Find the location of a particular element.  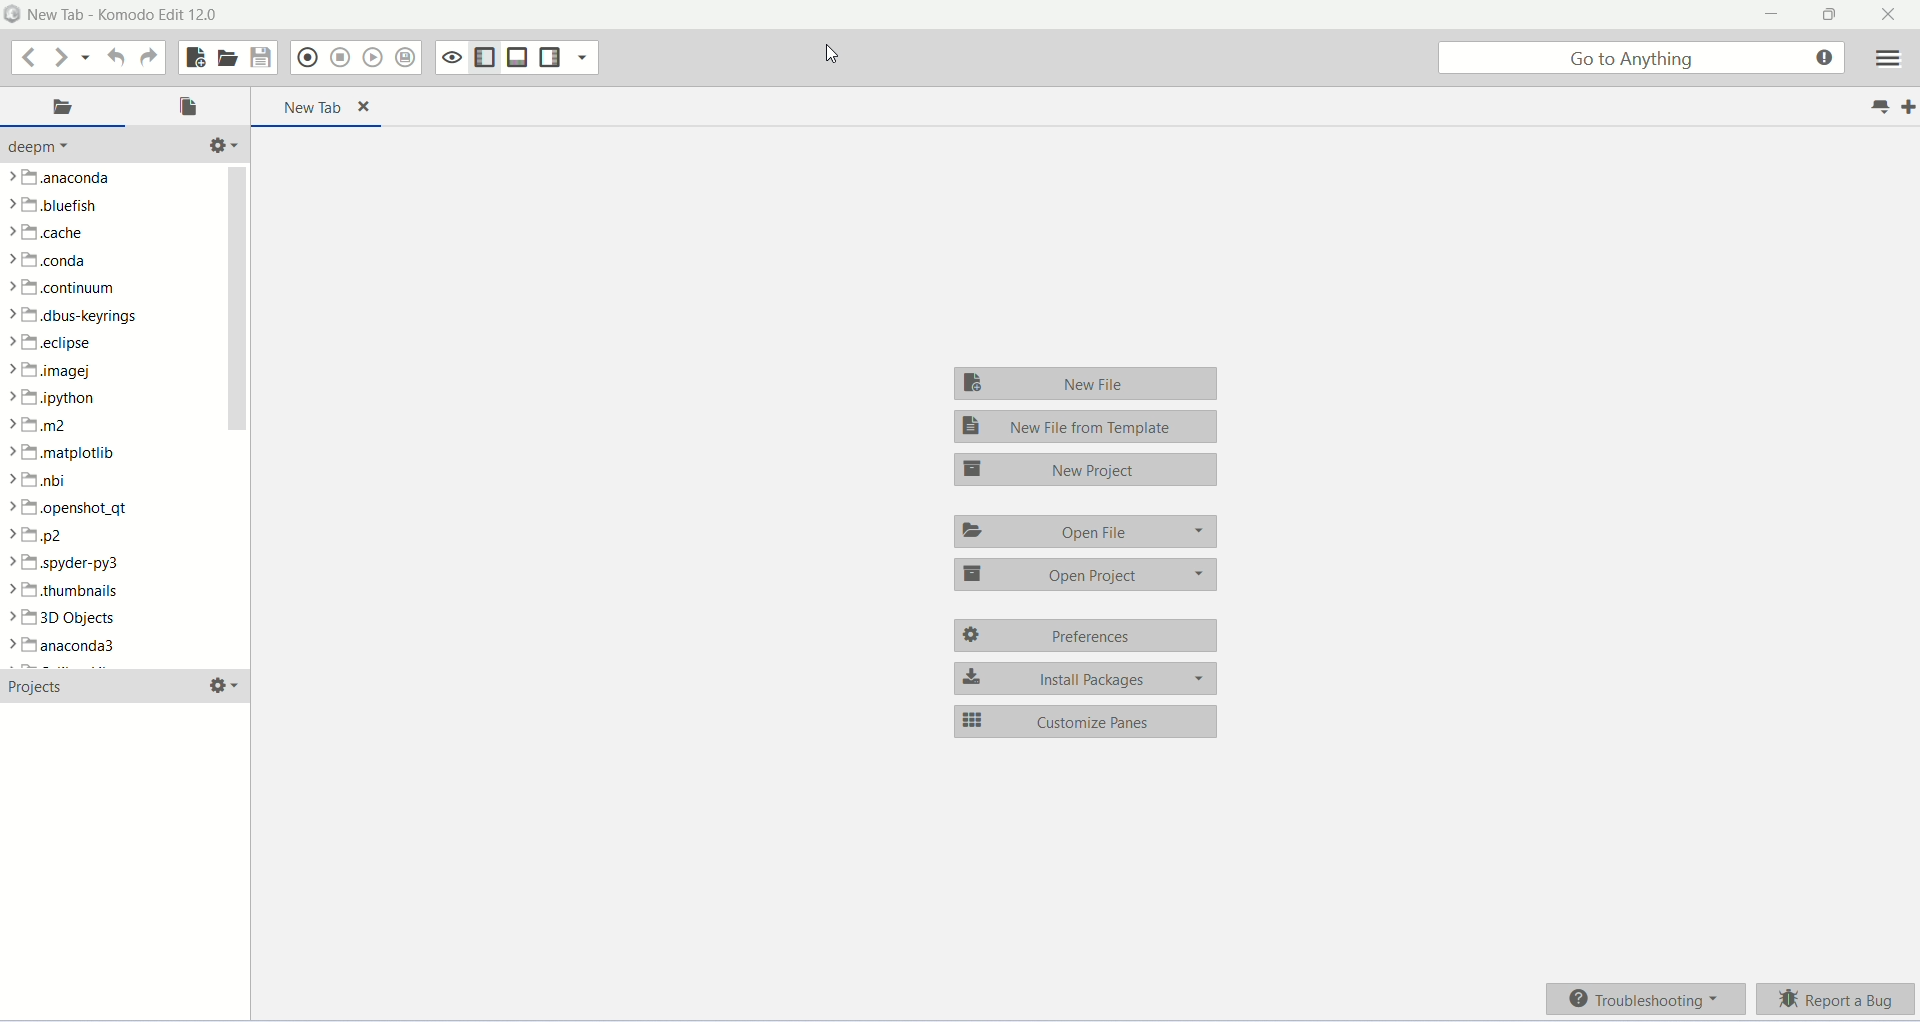

open file is located at coordinates (1088, 532).